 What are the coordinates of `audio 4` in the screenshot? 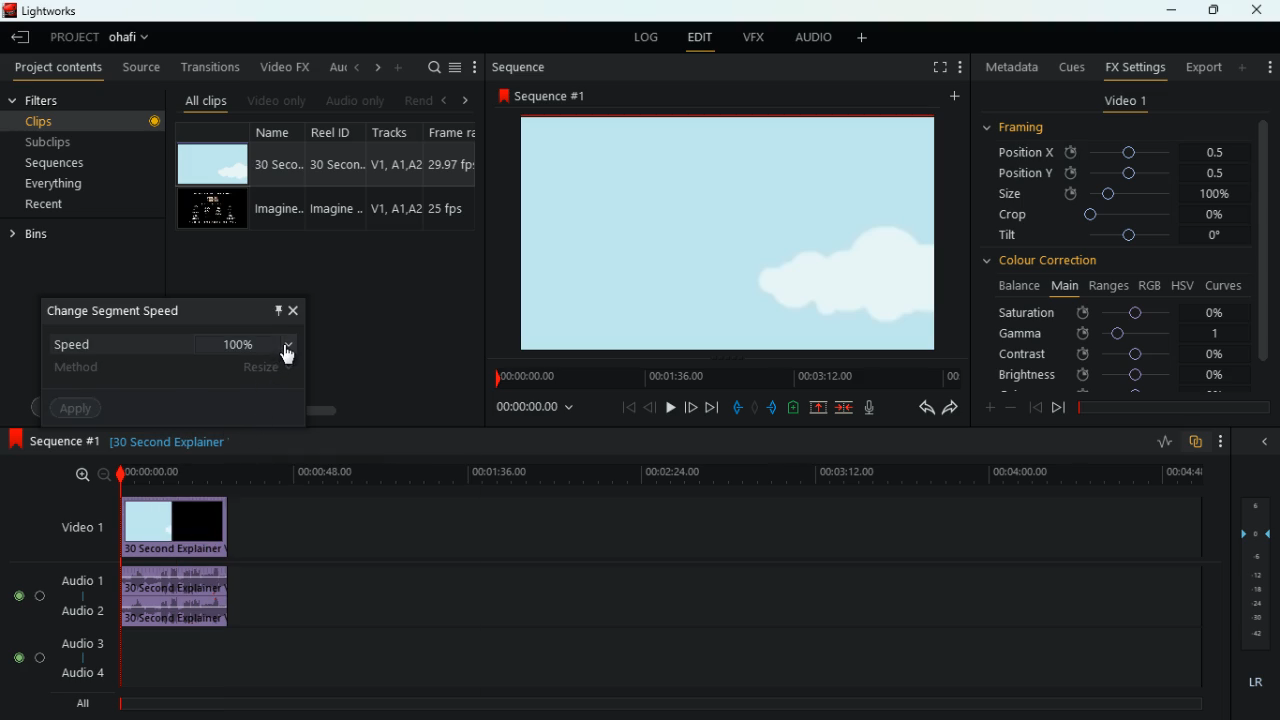 It's located at (82, 672).